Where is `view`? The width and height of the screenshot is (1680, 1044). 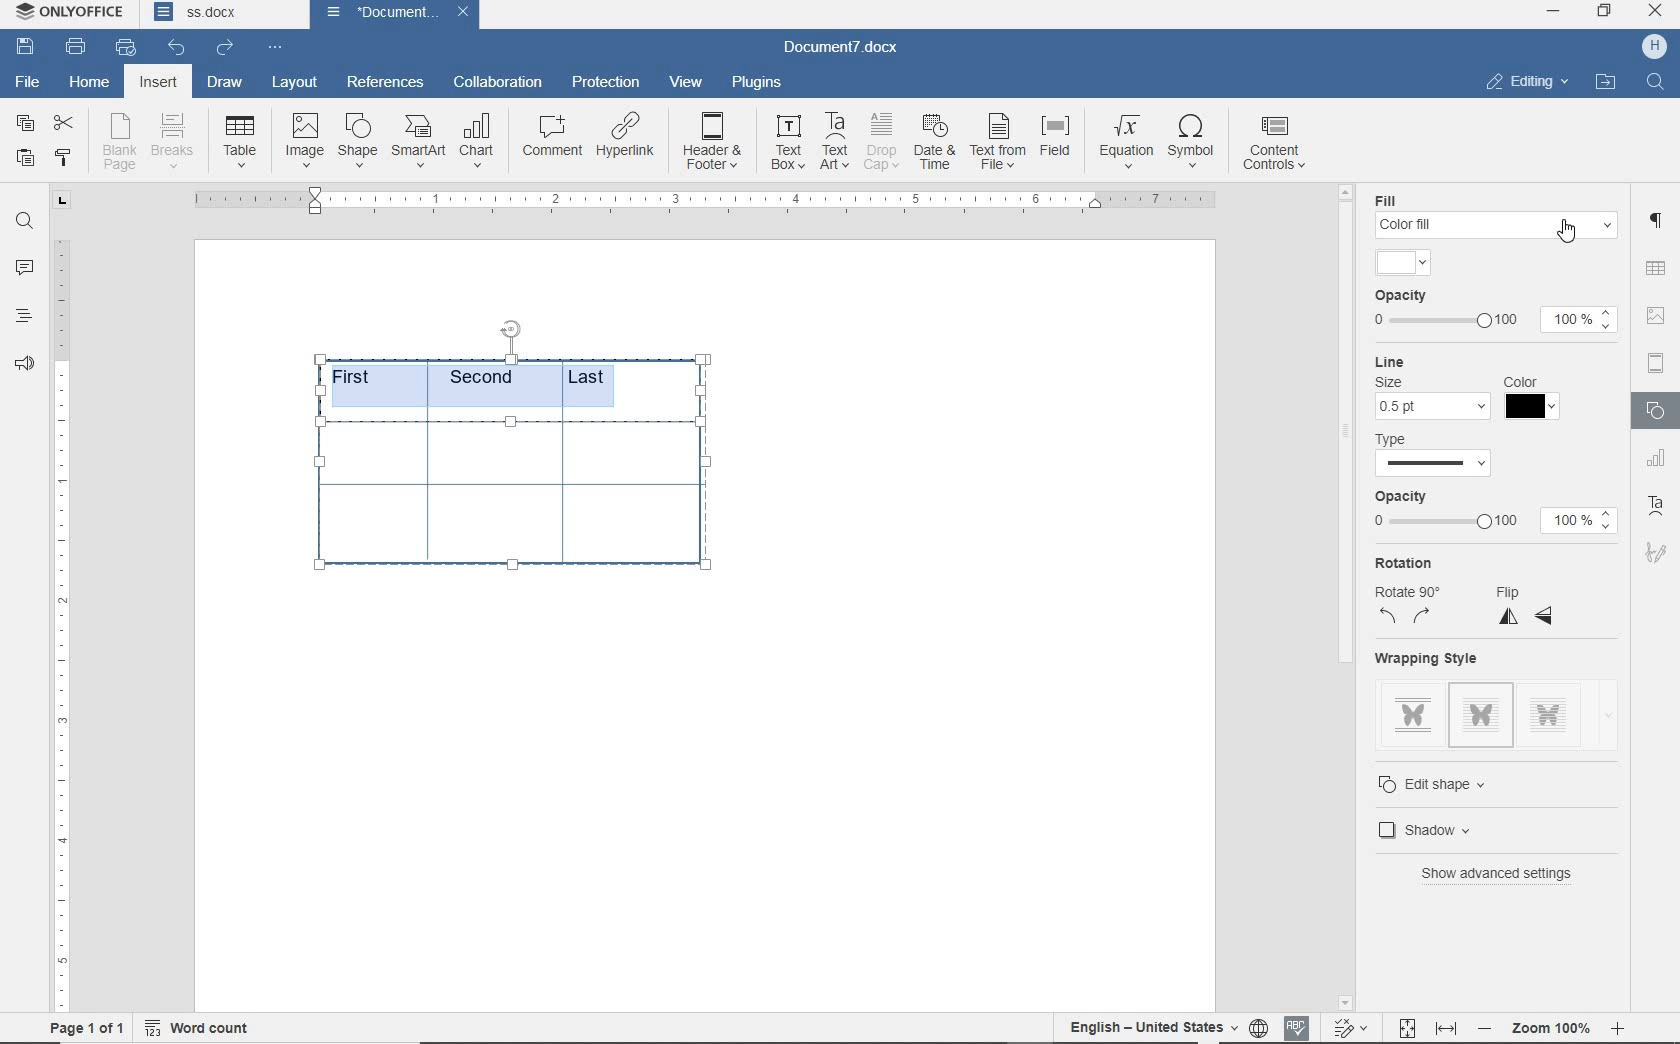 view is located at coordinates (687, 83).